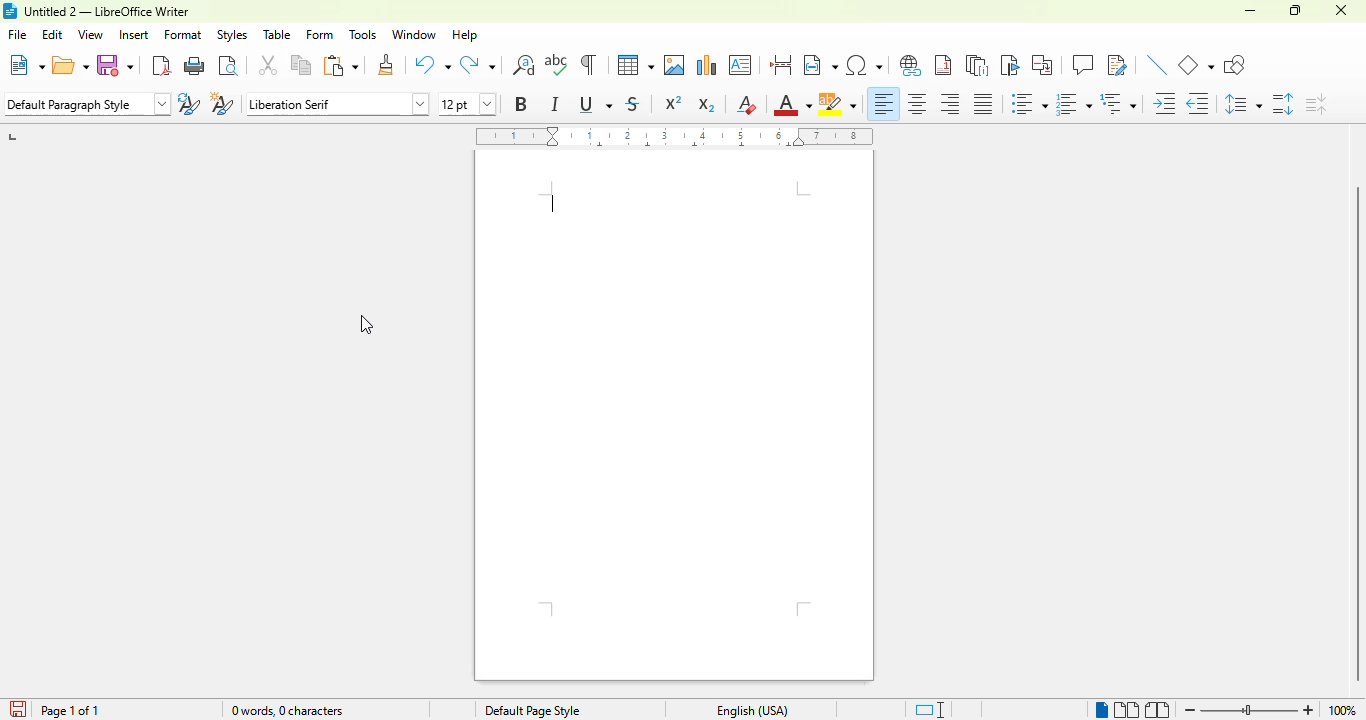  Describe the element at coordinates (943, 65) in the screenshot. I see `insert footnote` at that location.